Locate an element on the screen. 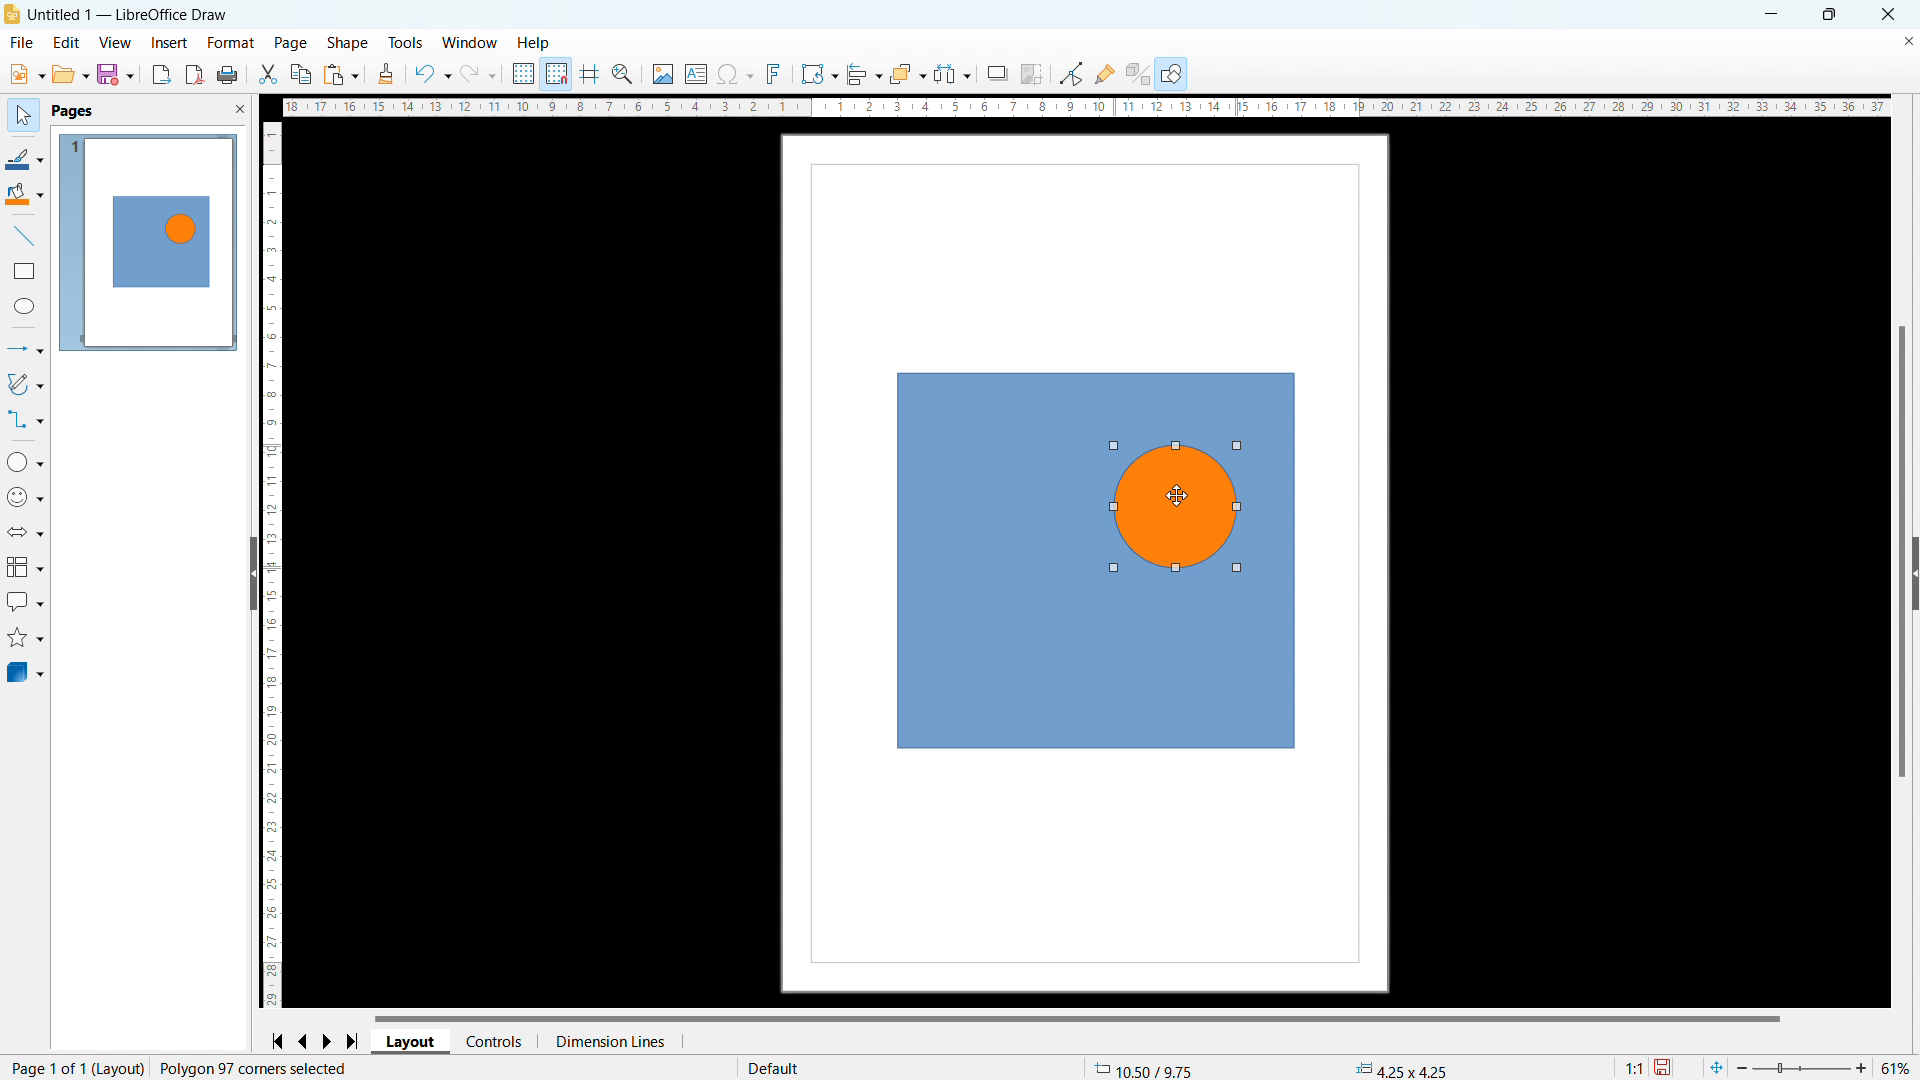 The height and width of the screenshot is (1080, 1920). edit is located at coordinates (65, 42).